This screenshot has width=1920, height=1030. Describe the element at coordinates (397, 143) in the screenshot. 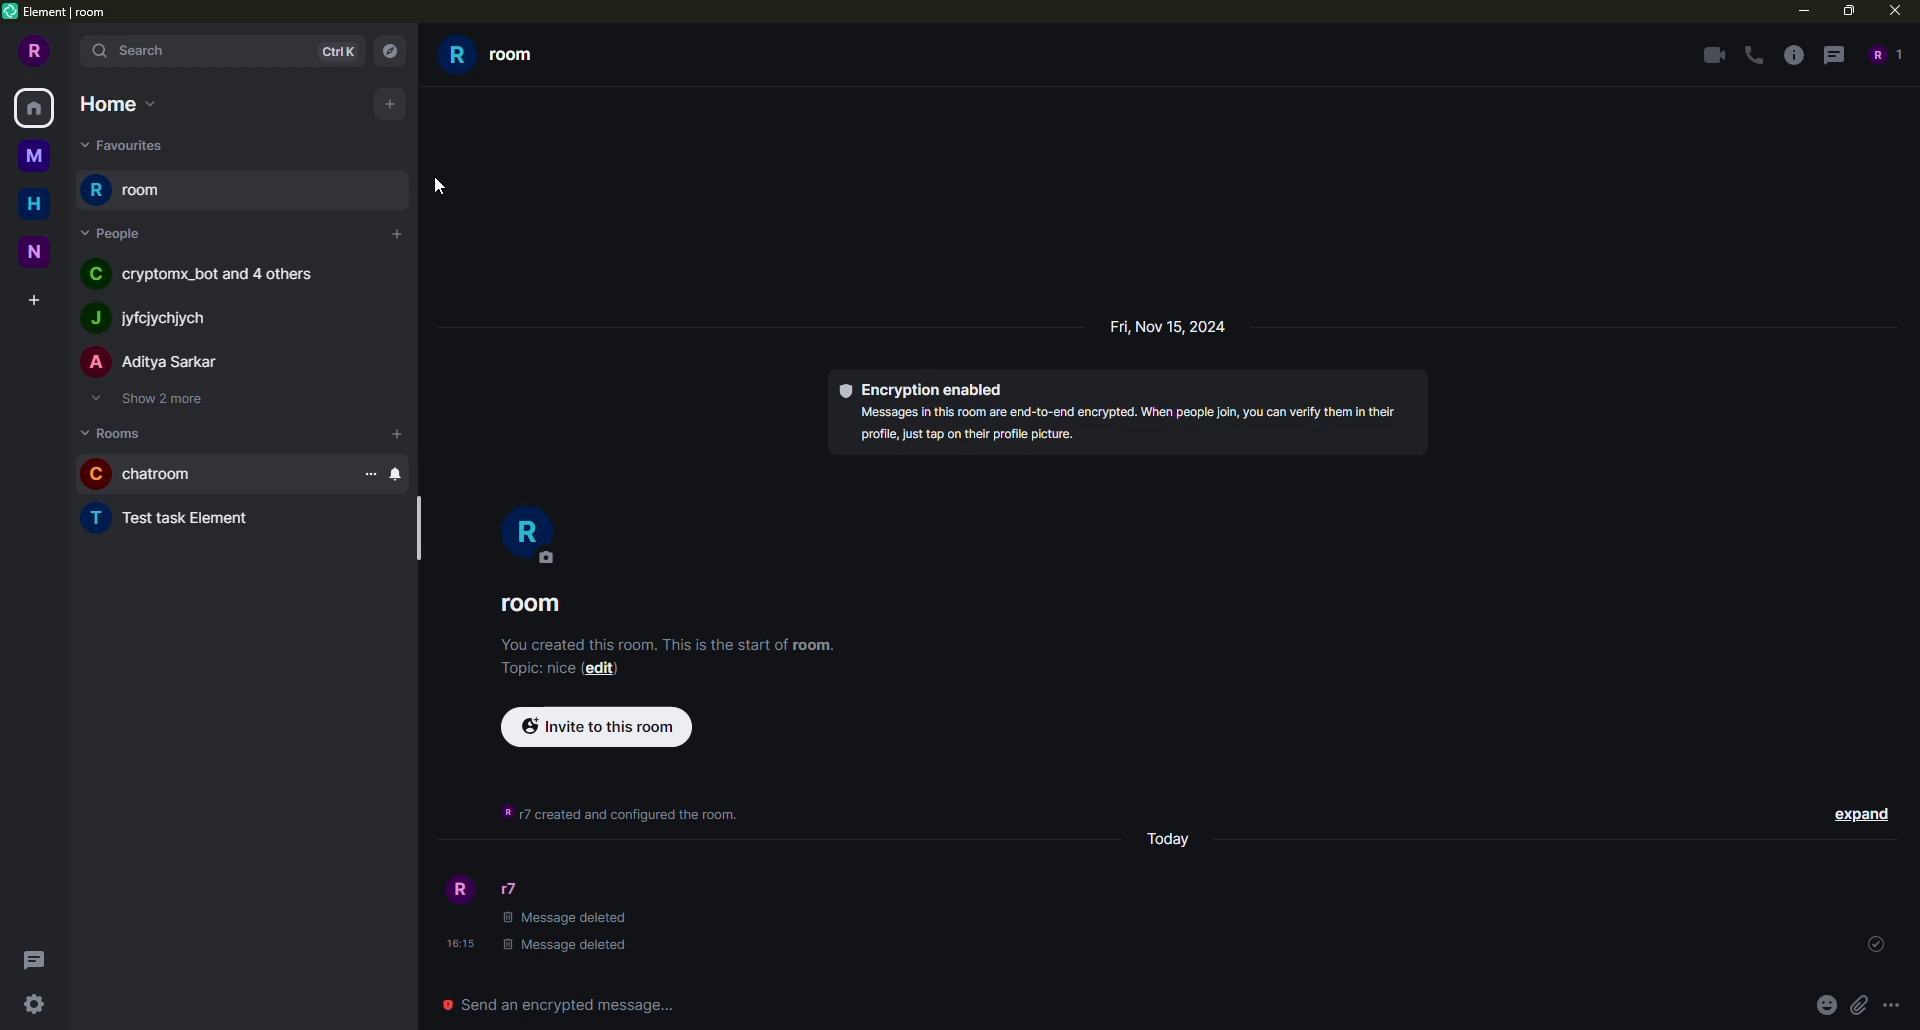

I see `add` at that location.